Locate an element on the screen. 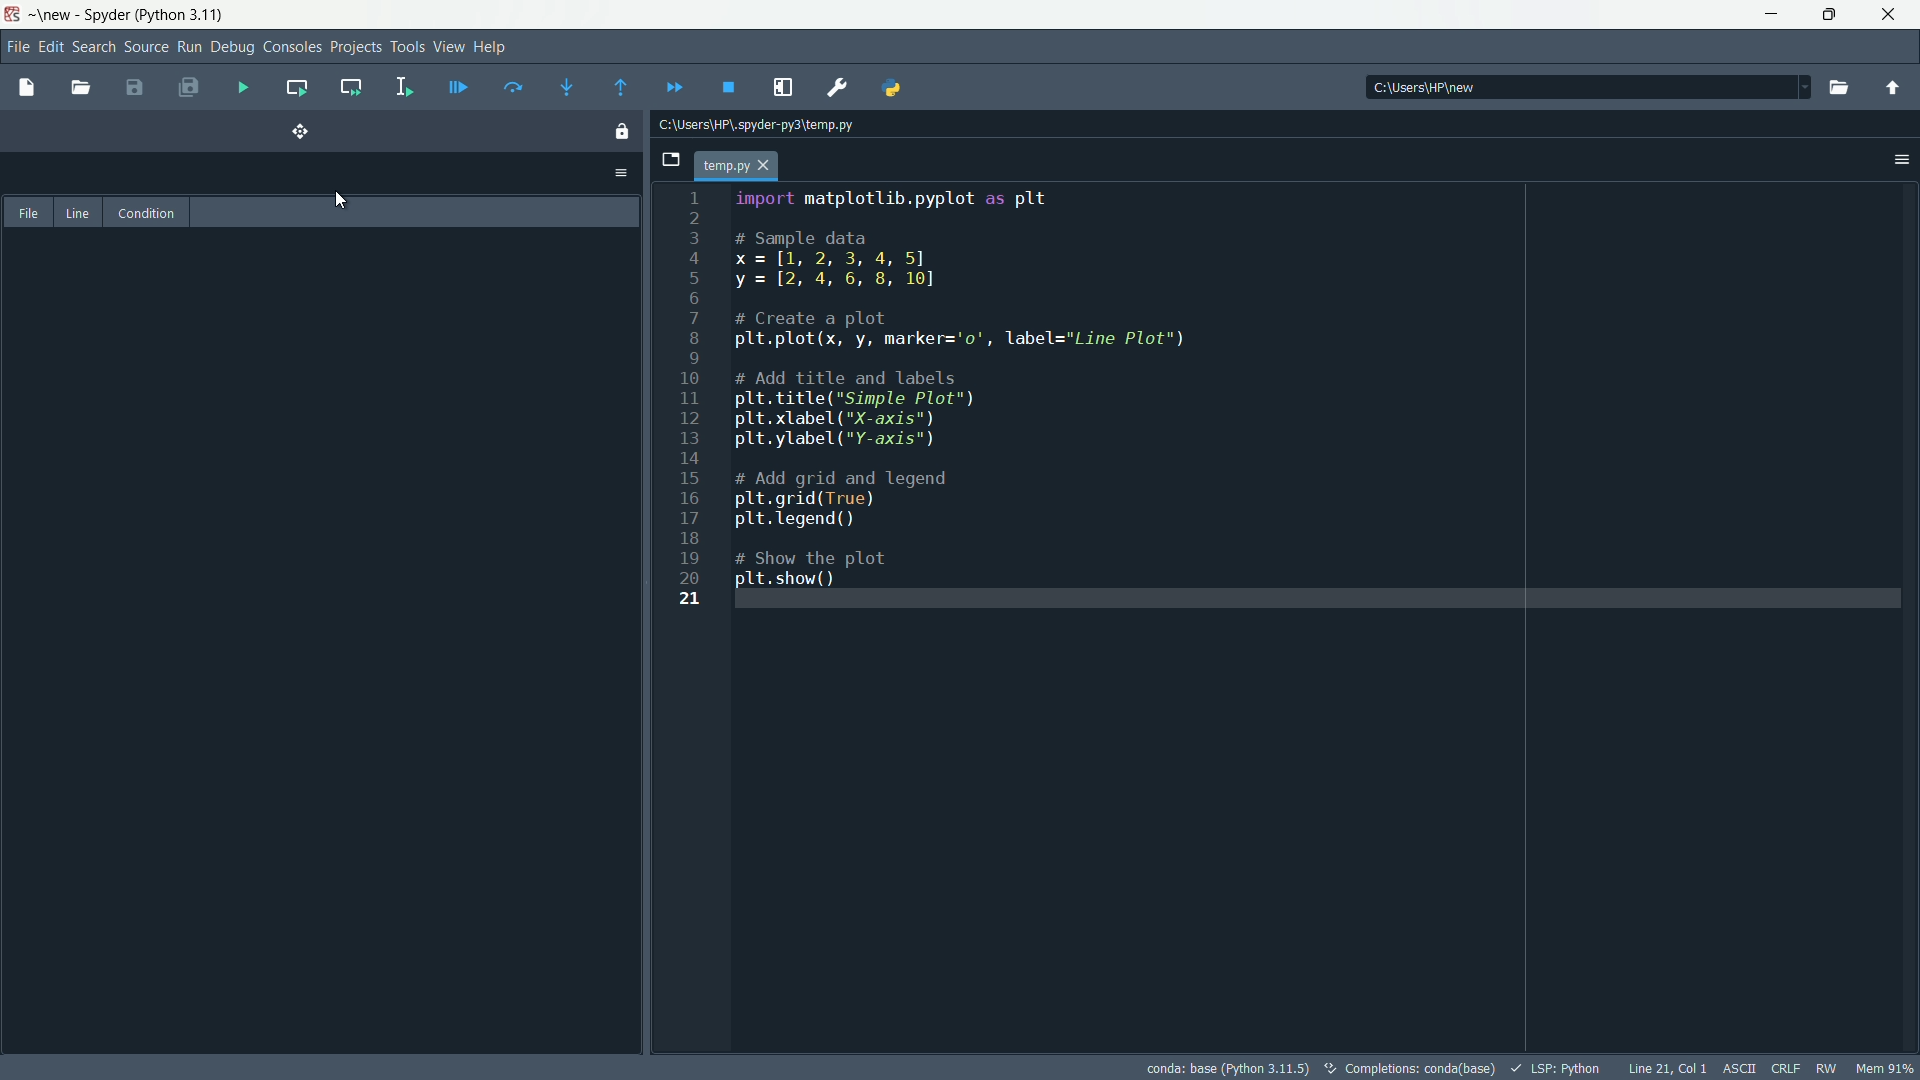  help menu is located at coordinates (492, 48).